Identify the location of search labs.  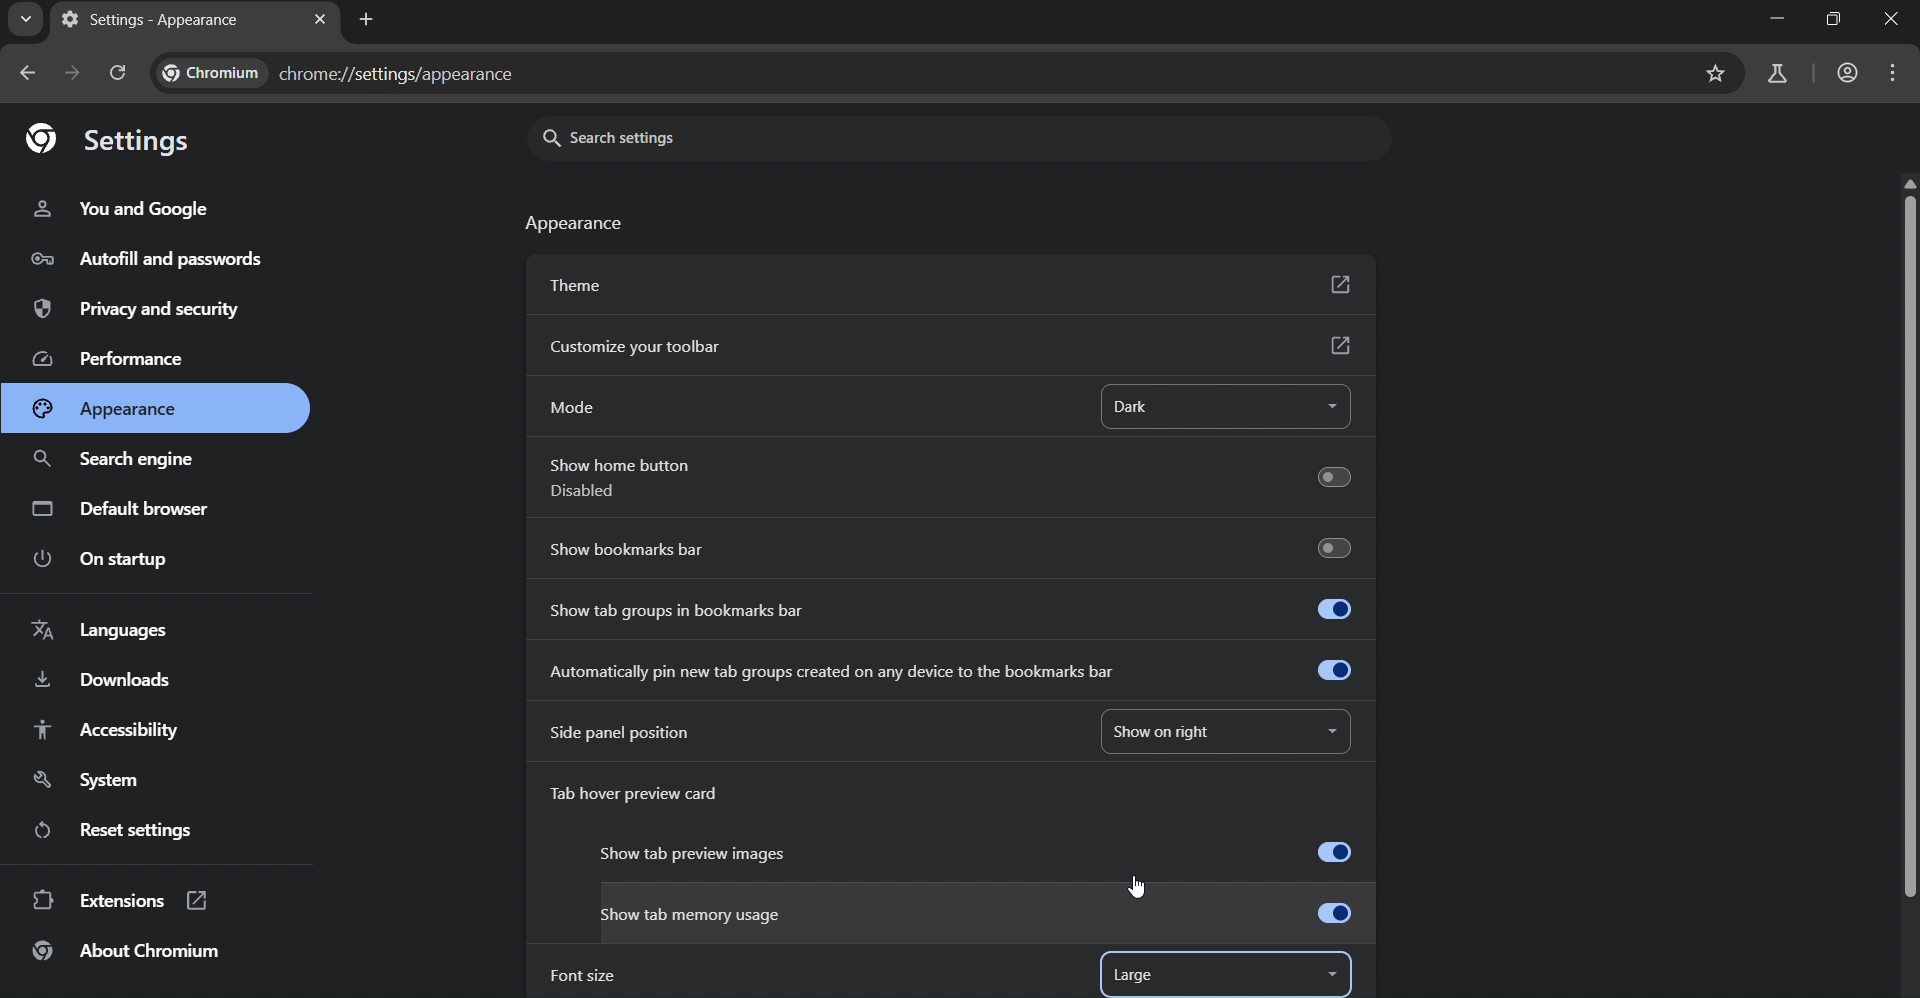
(1775, 75).